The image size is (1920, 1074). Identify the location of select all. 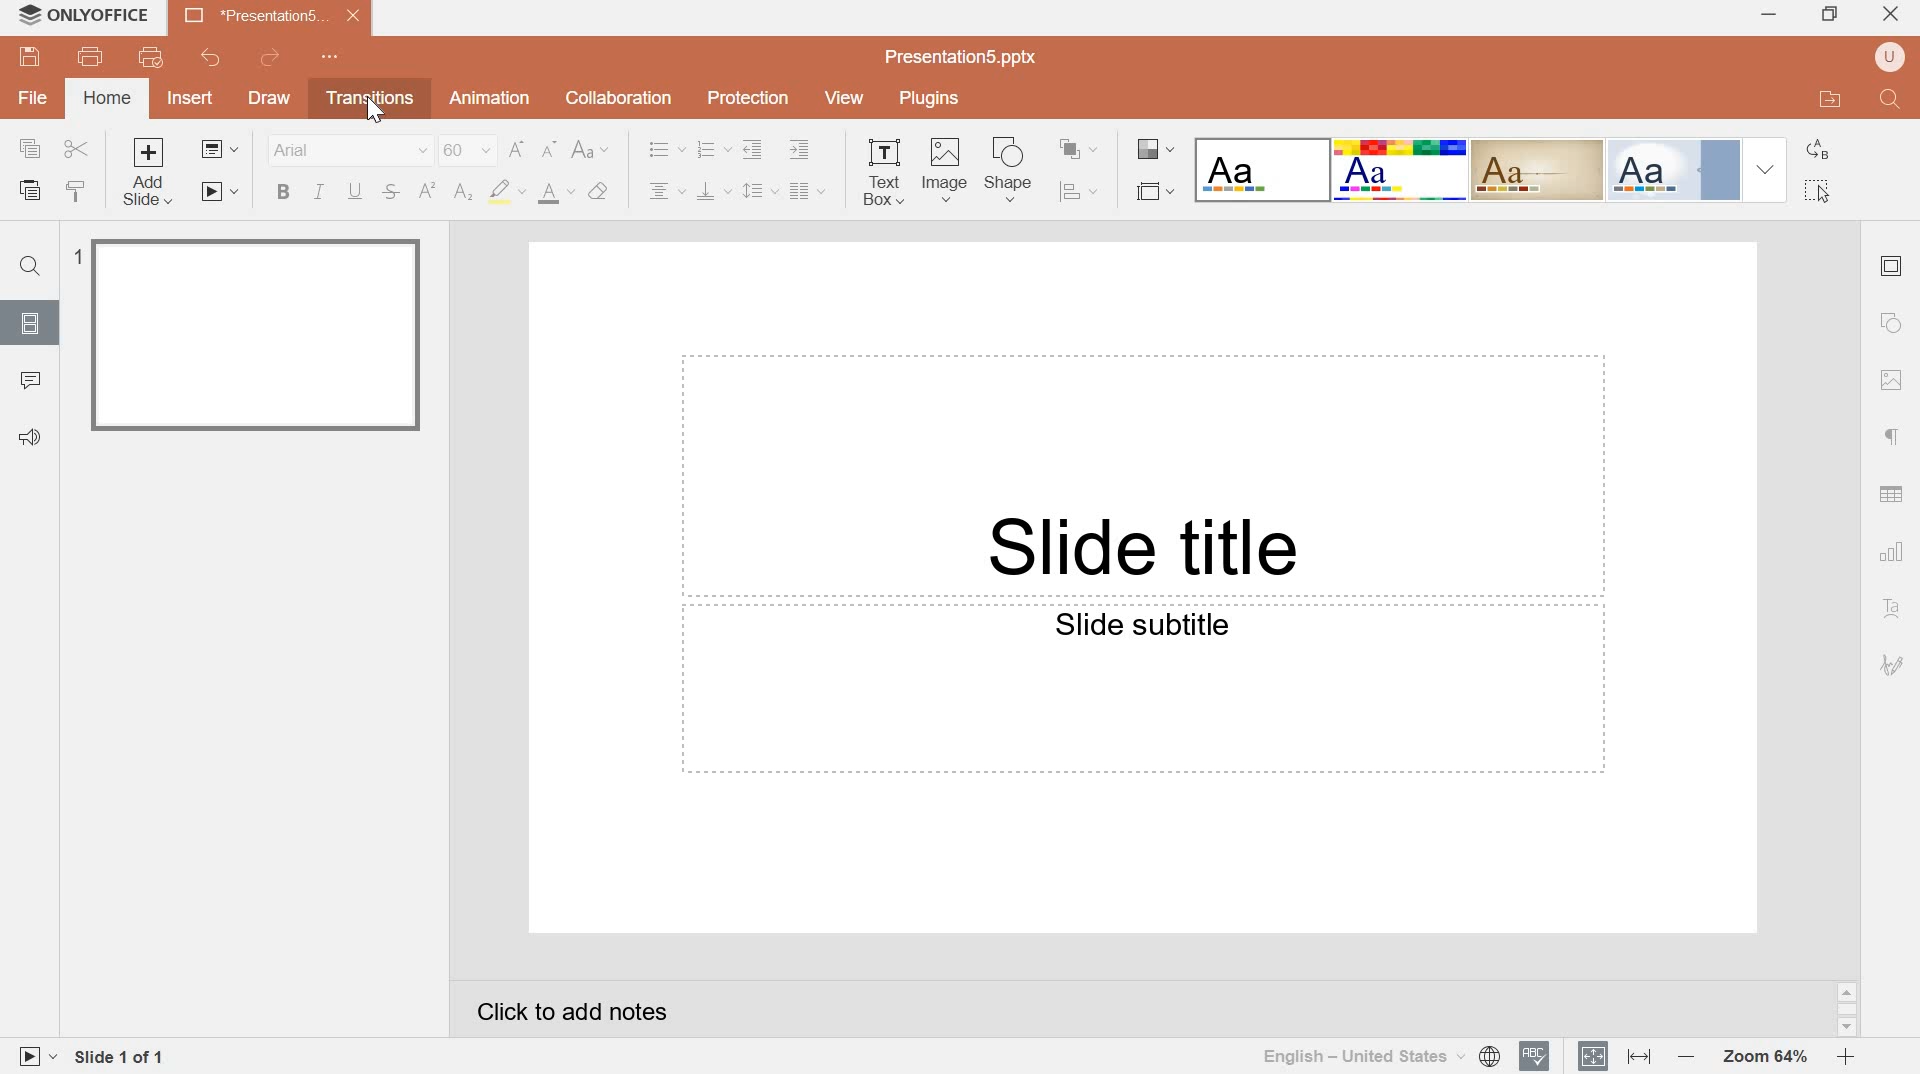
(1816, 190).